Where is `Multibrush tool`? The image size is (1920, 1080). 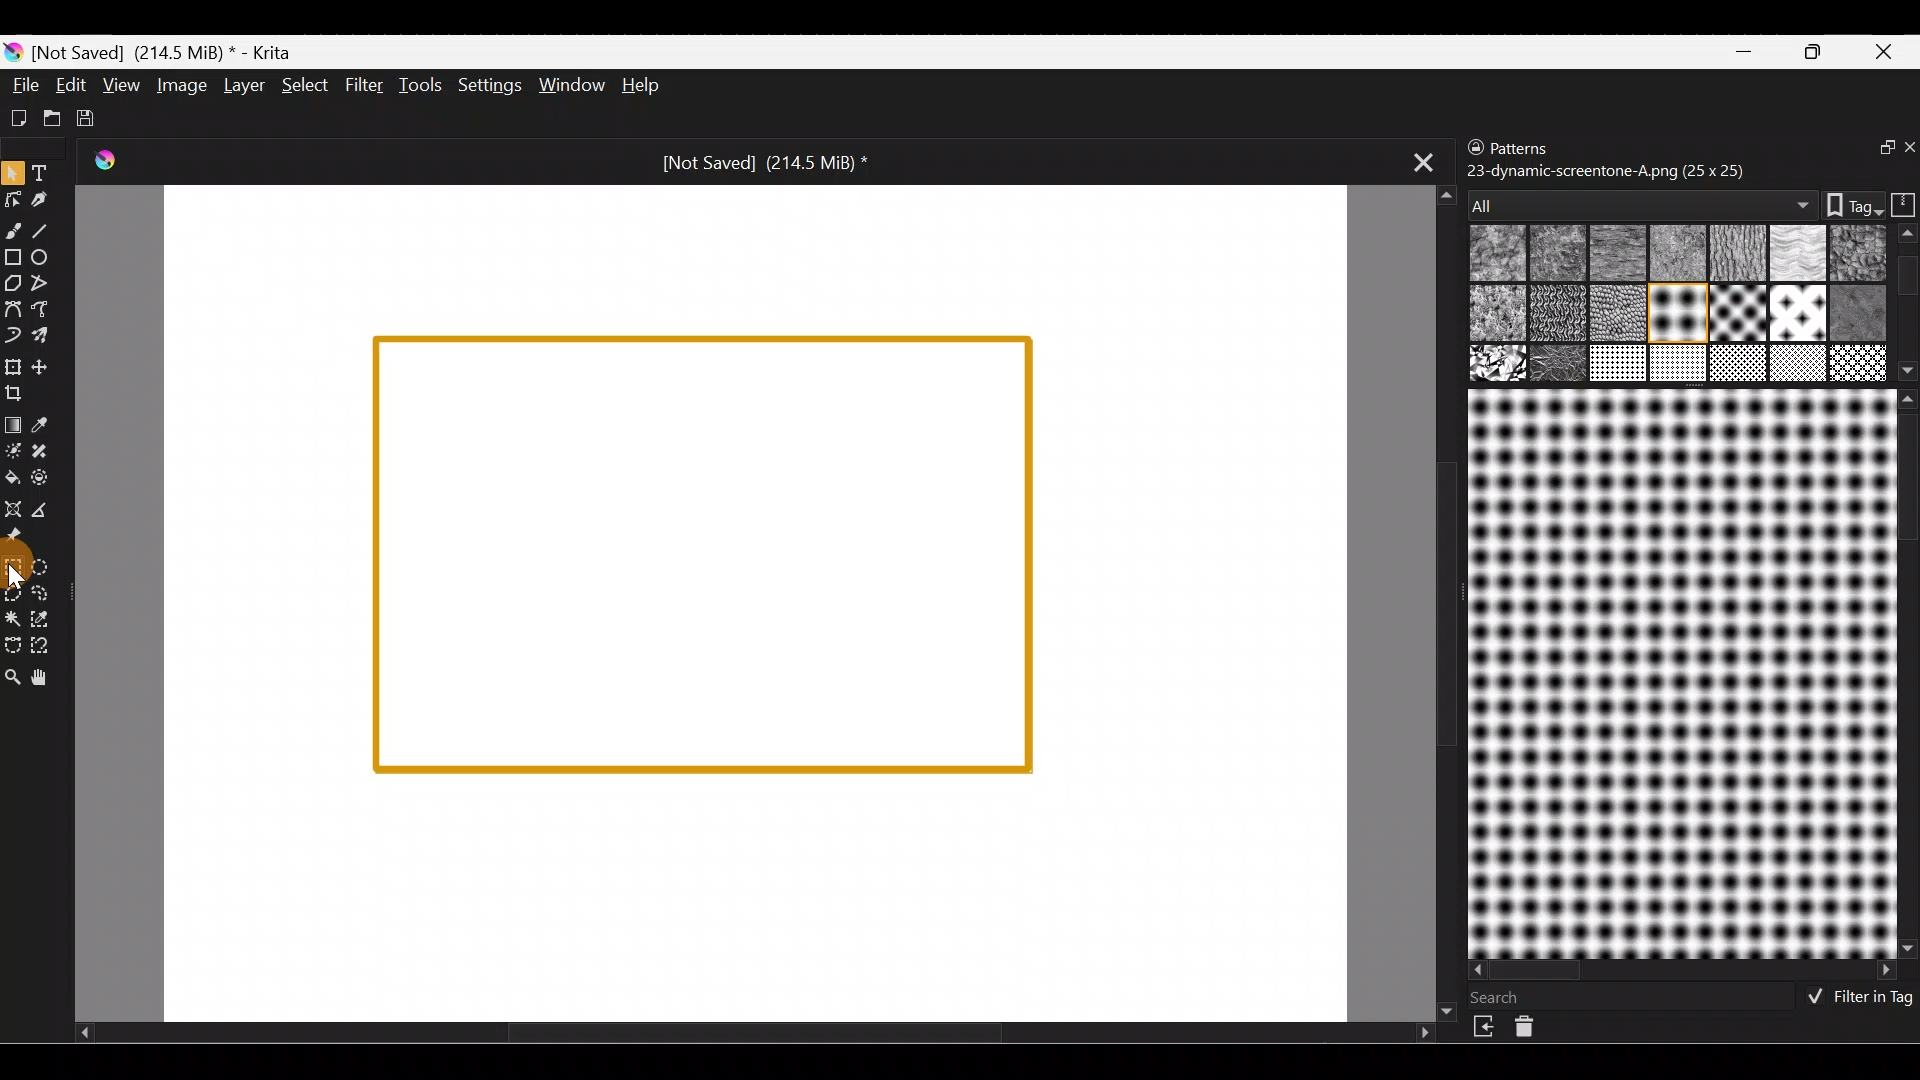
Multibrush tool is located at coordinates (48, 338).